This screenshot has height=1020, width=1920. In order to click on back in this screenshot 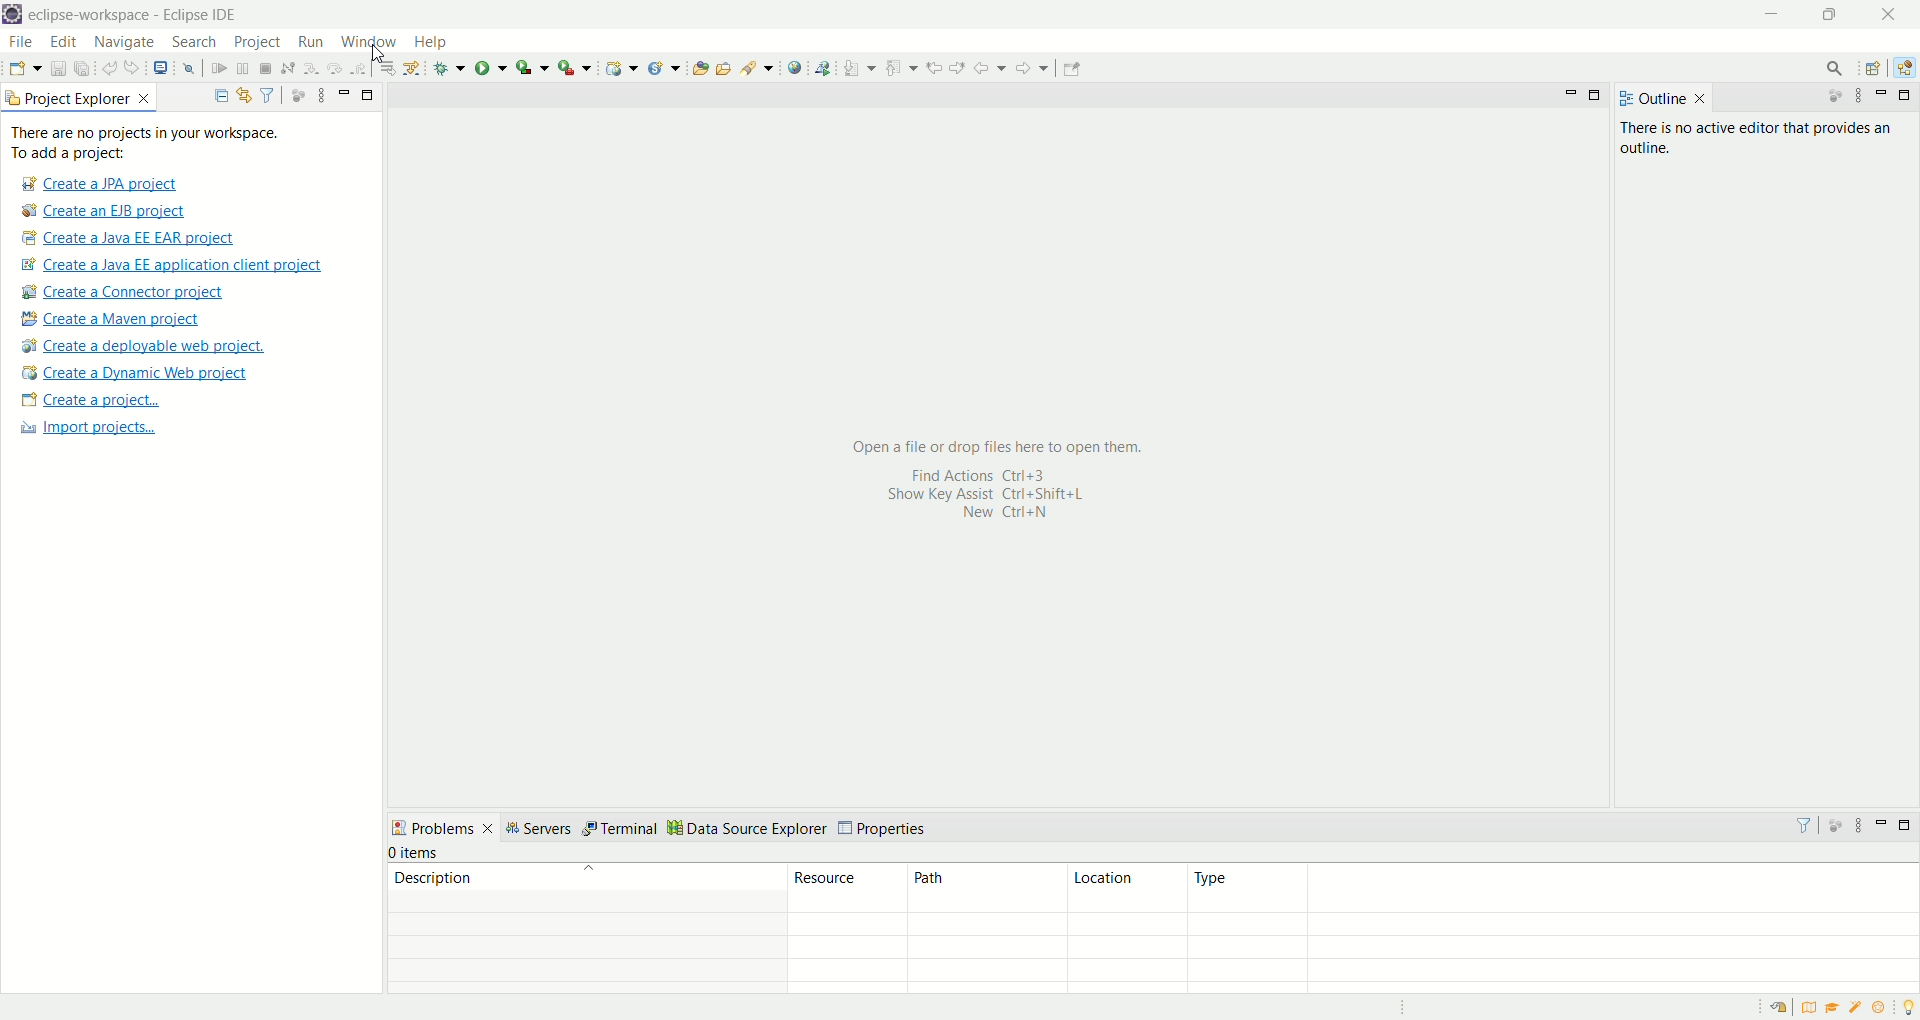, I will do `click(994, 67)`.